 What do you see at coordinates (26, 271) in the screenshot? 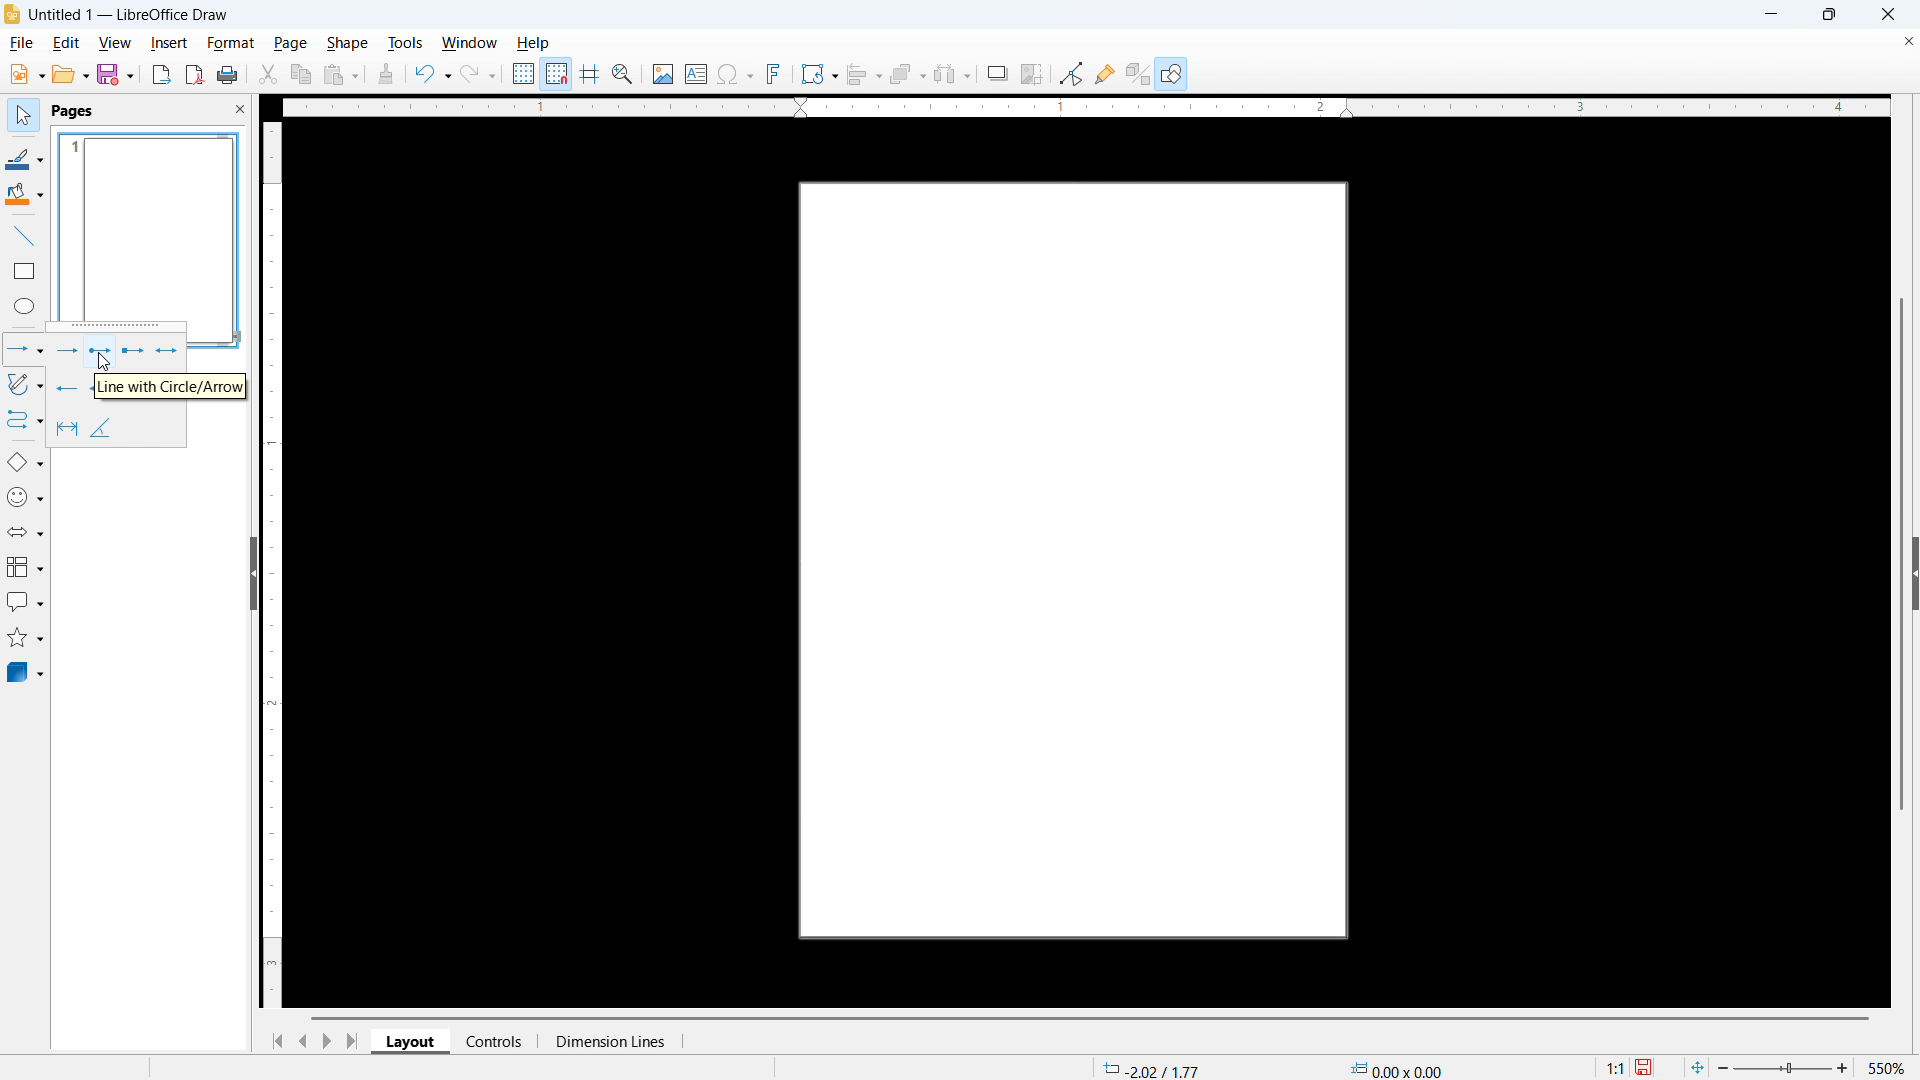
I see `Rectangle ` at bounding box center [26, 271].